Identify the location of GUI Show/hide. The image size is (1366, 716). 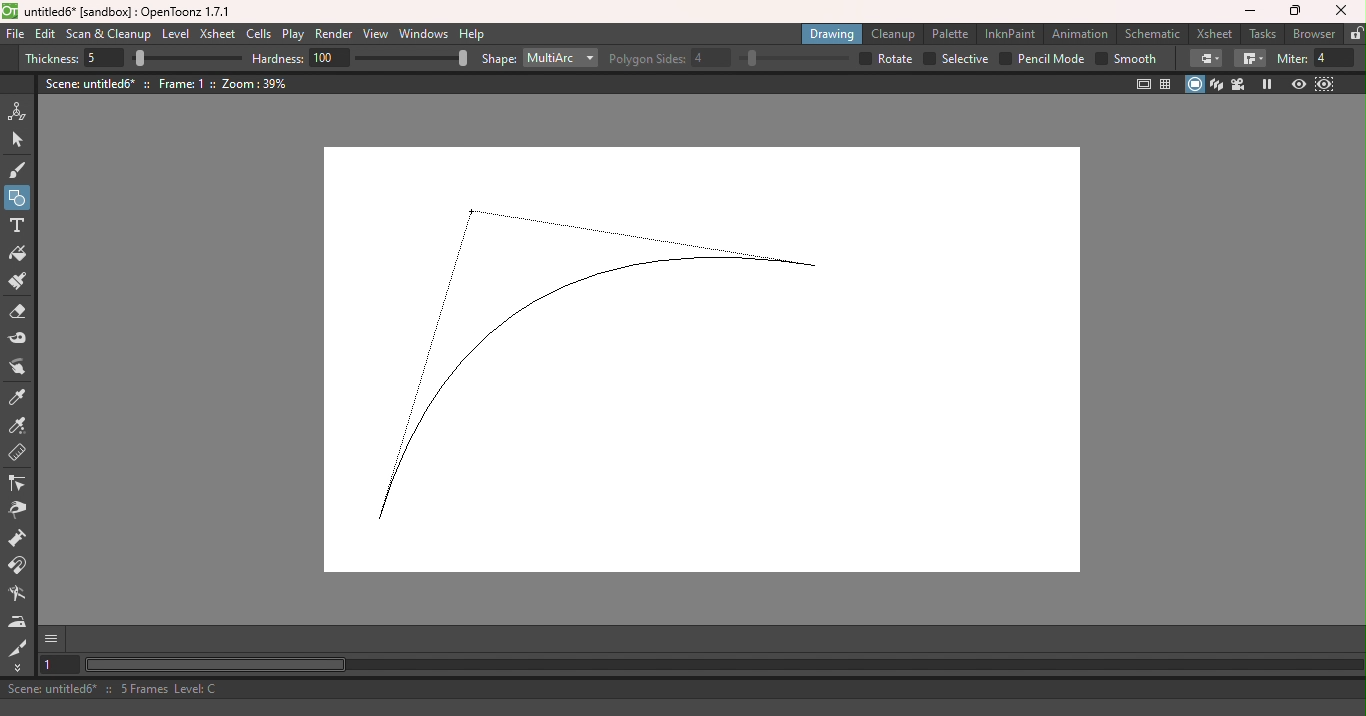
(53, 639).